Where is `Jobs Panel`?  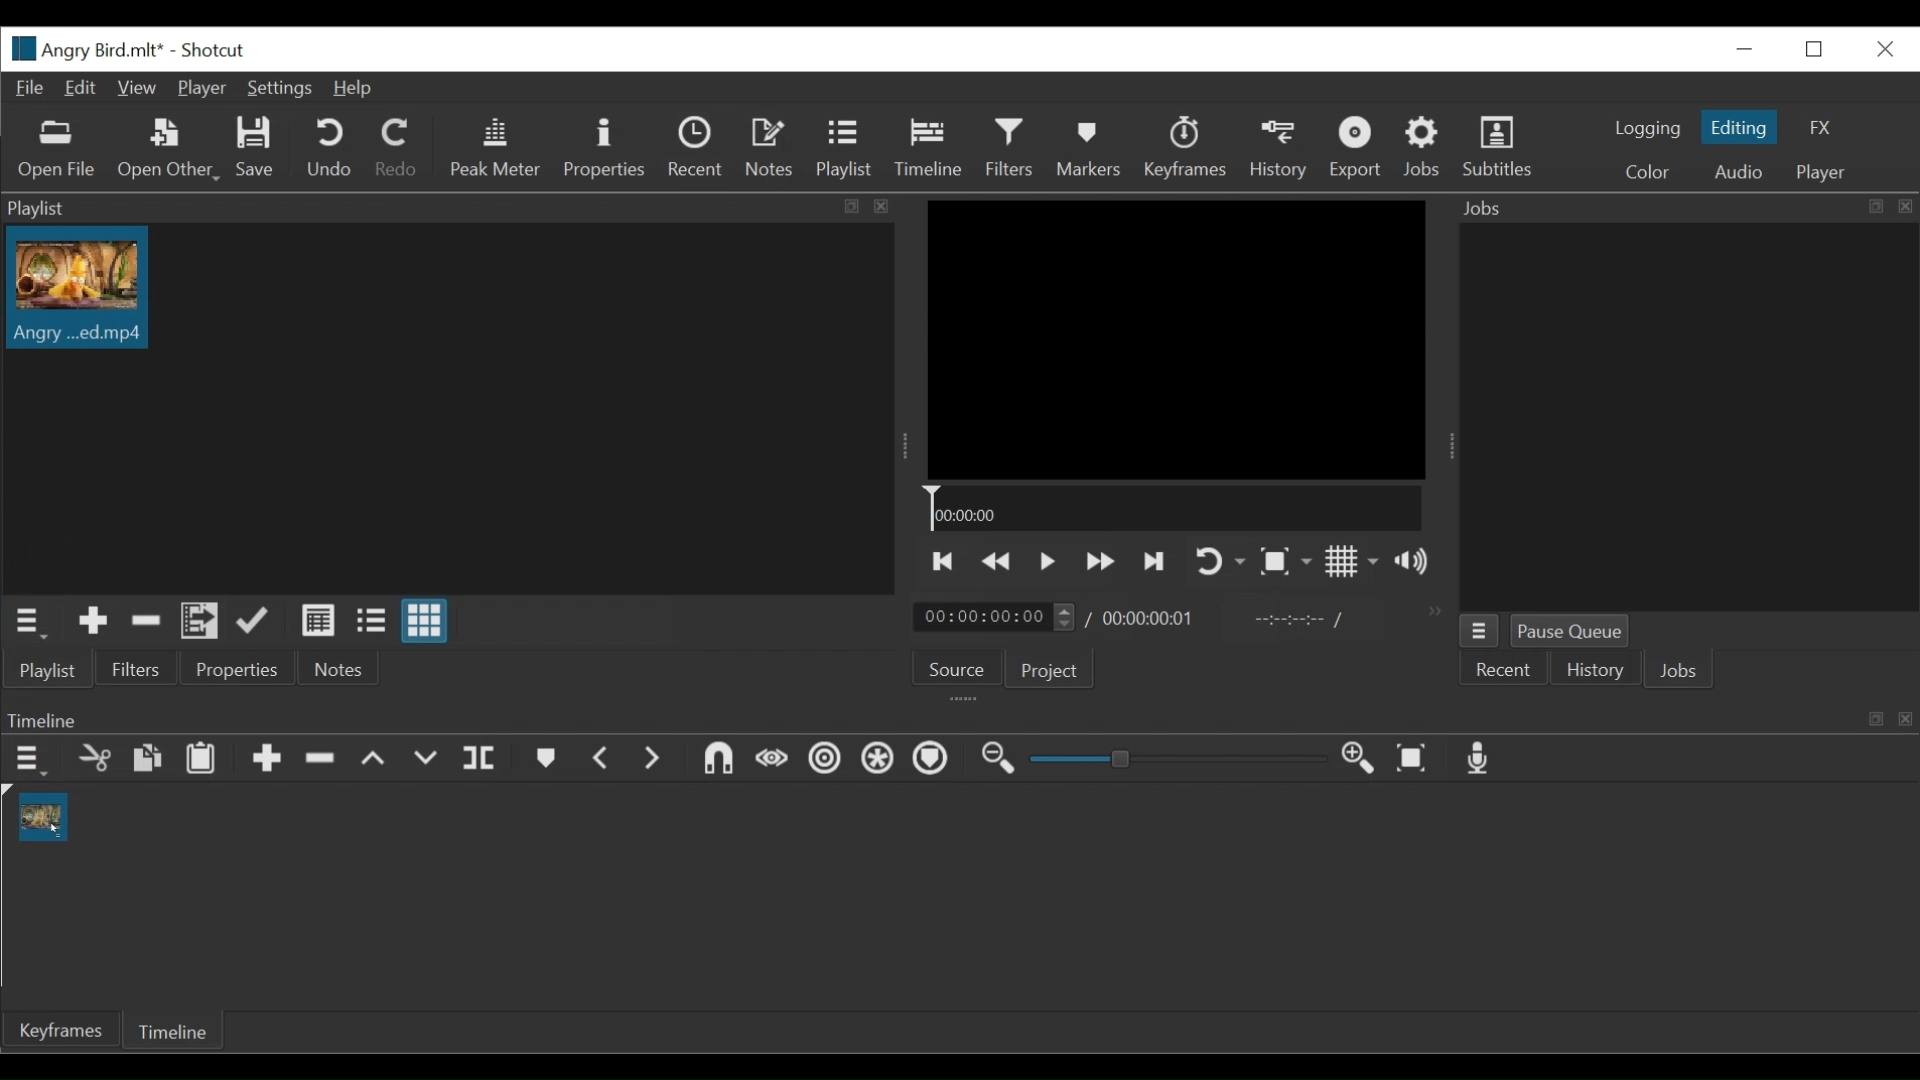
Jobs Panel is located at coordinates (1688, 416).